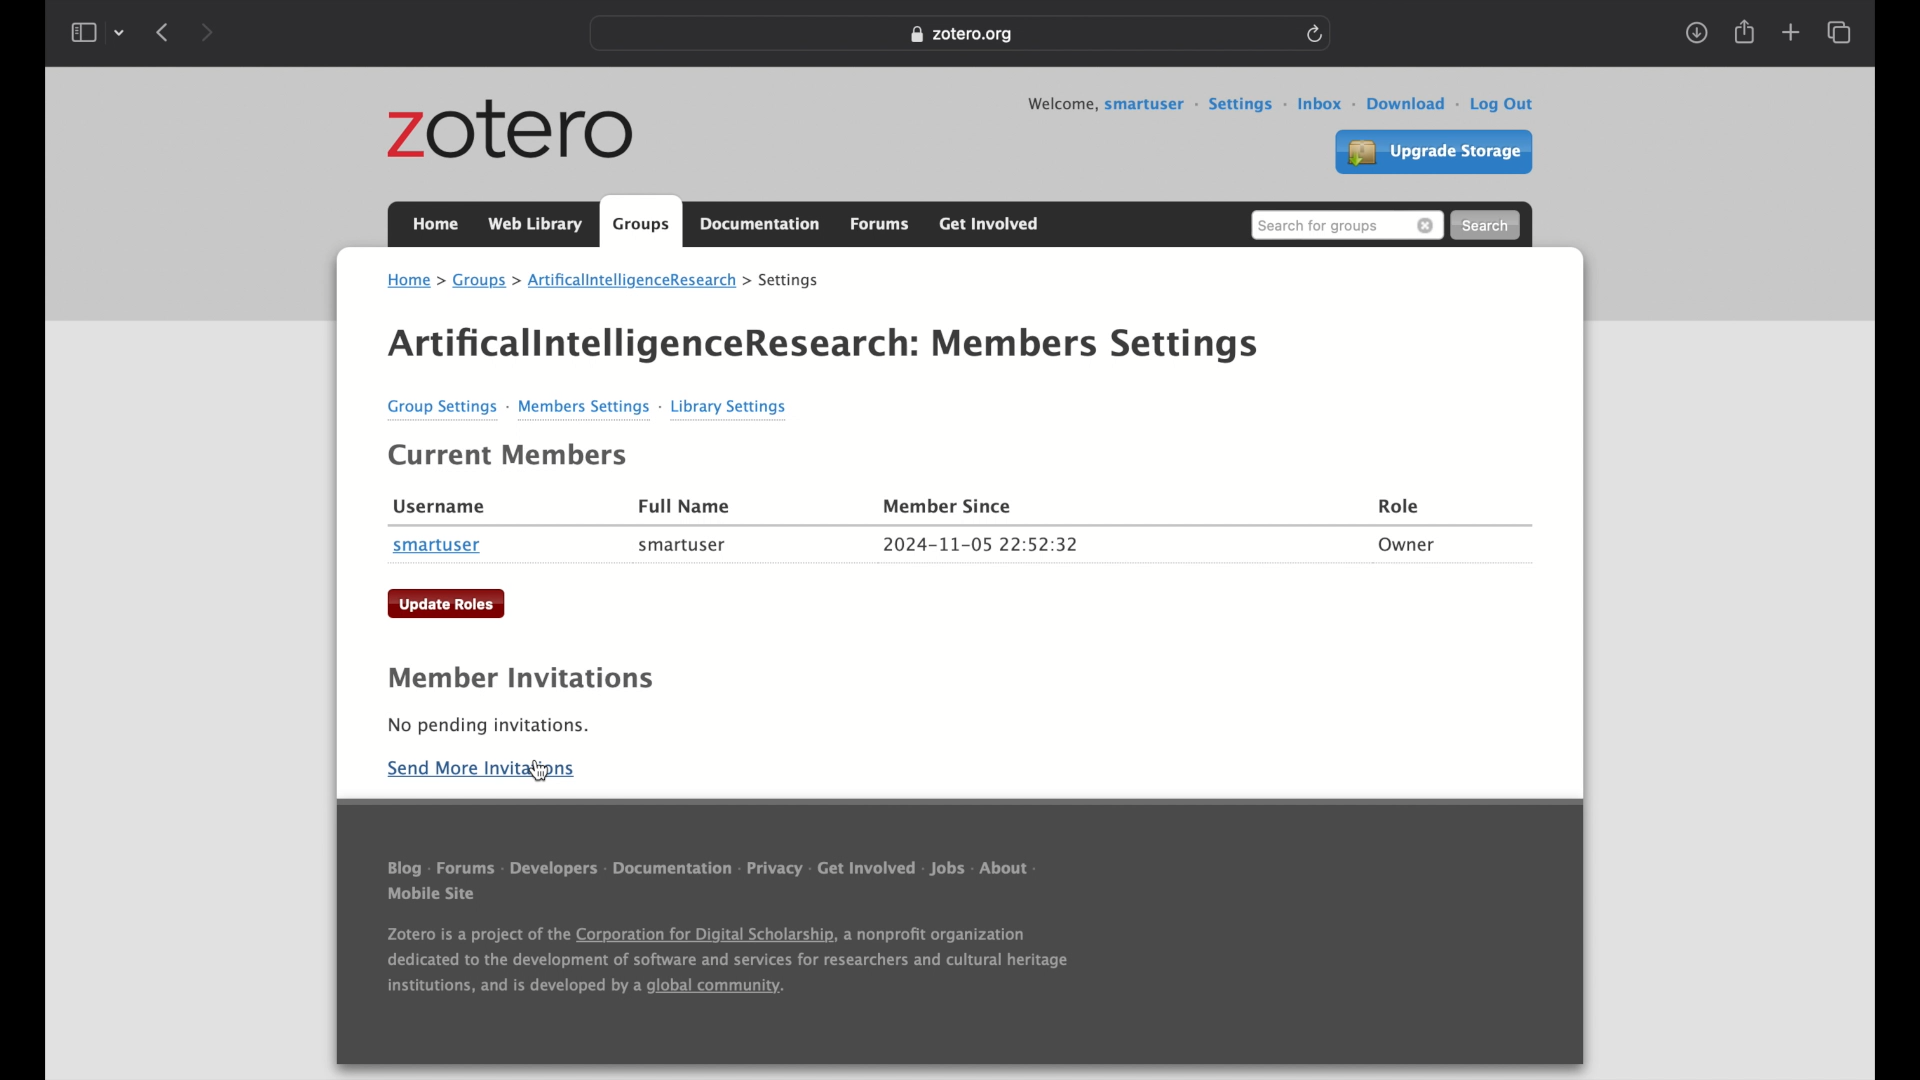  What do you see at coordinates (1319, 34) in the screenshot?
I see `refresh` at bounding box center [1319, 34].